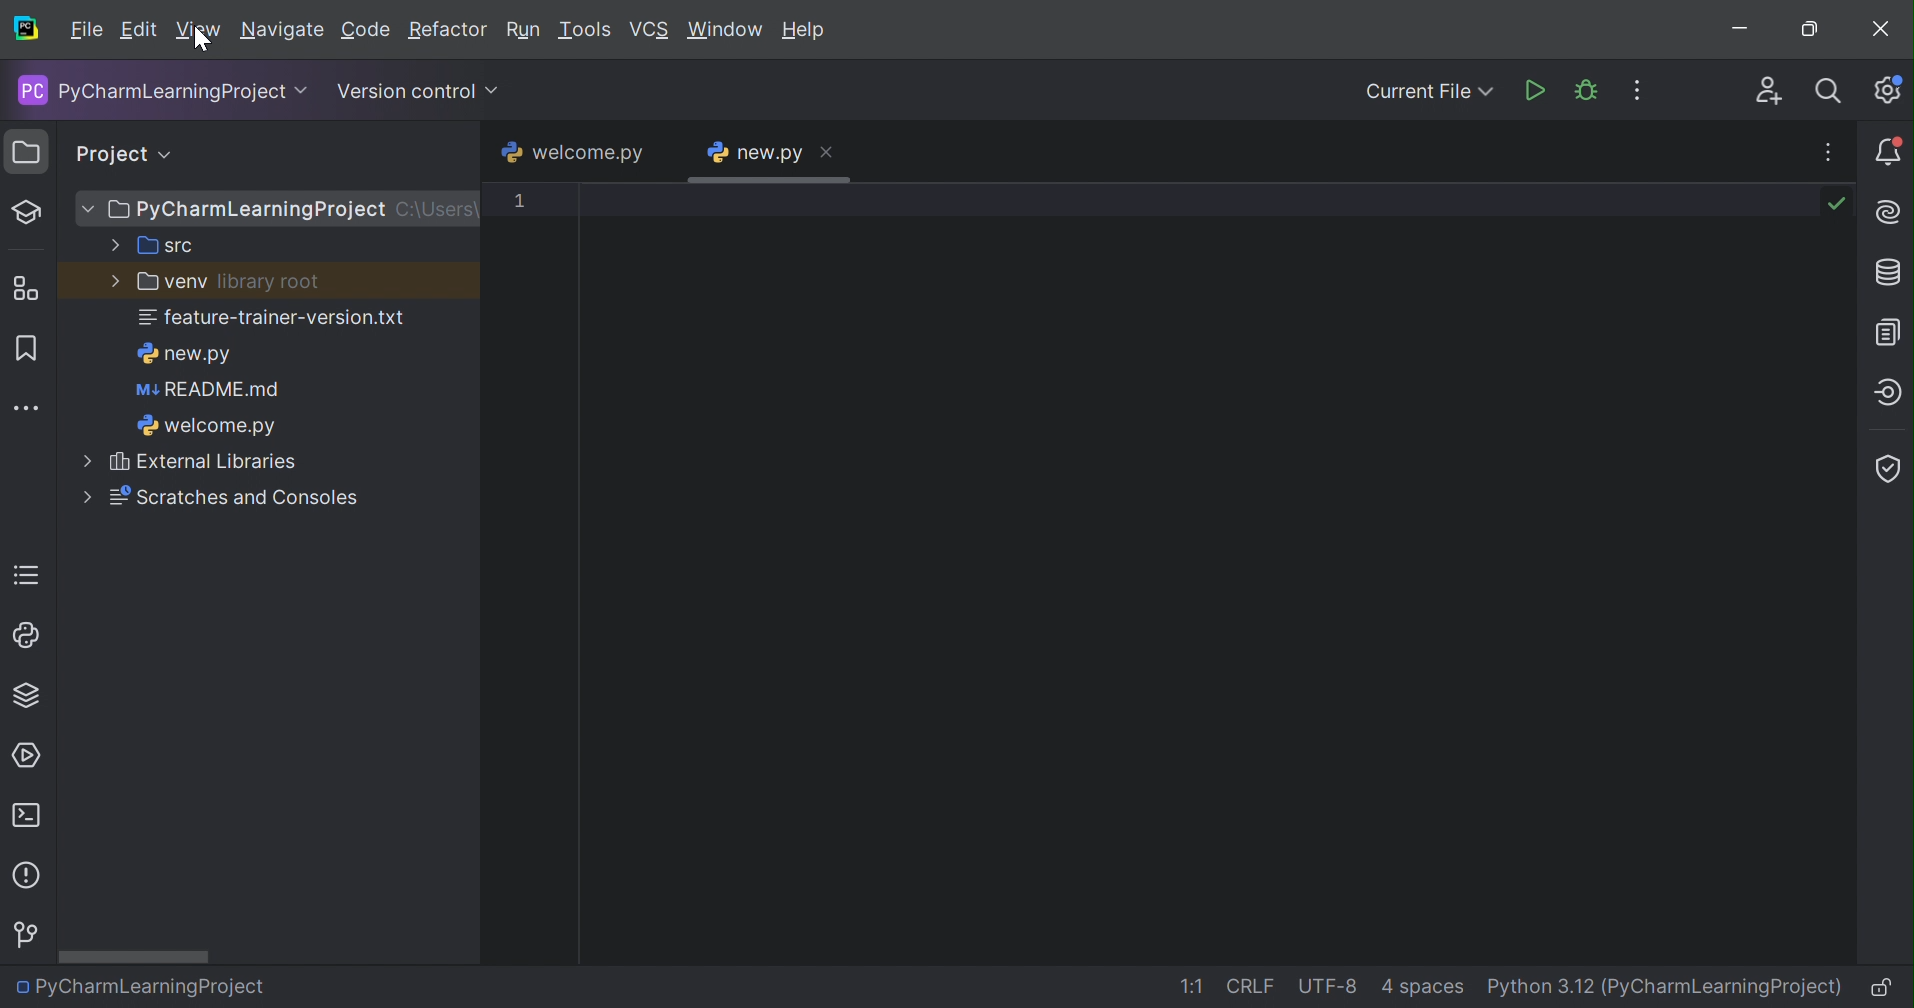 This screenshot has width=1914, height=1008. I want to click on PyCharmLearningProject, so click(150, 90).